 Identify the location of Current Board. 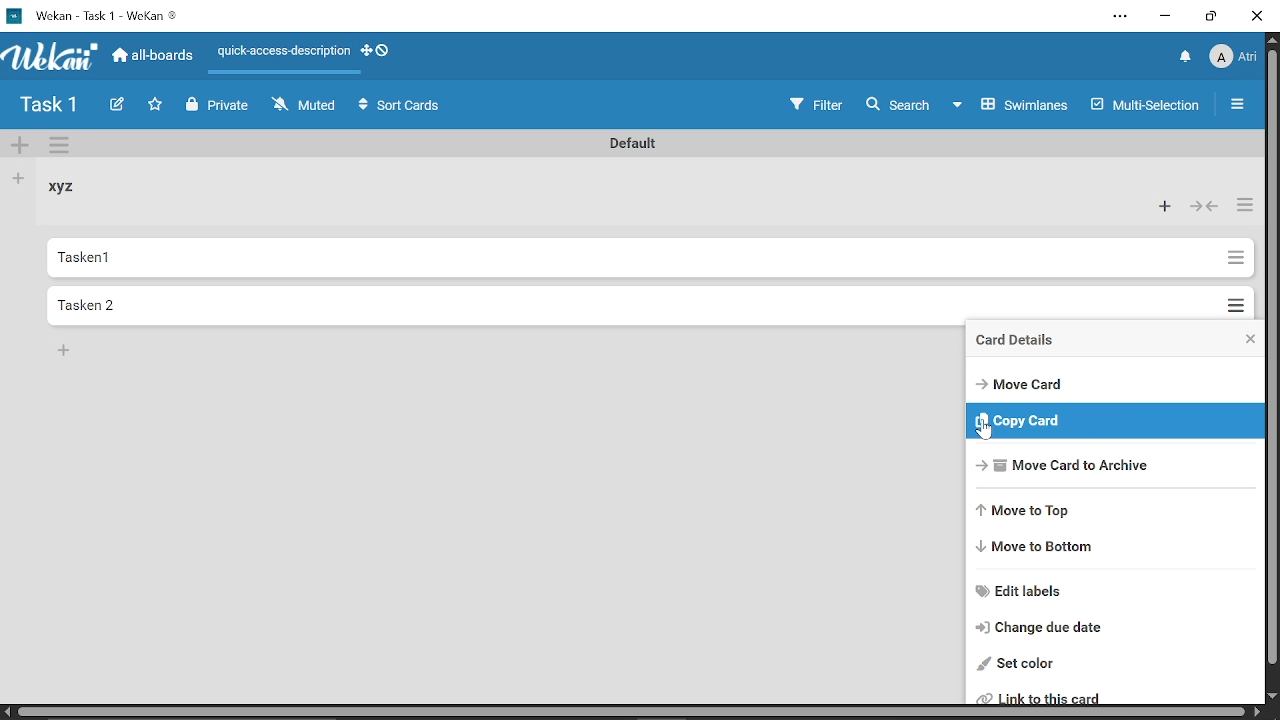
(50, 107).